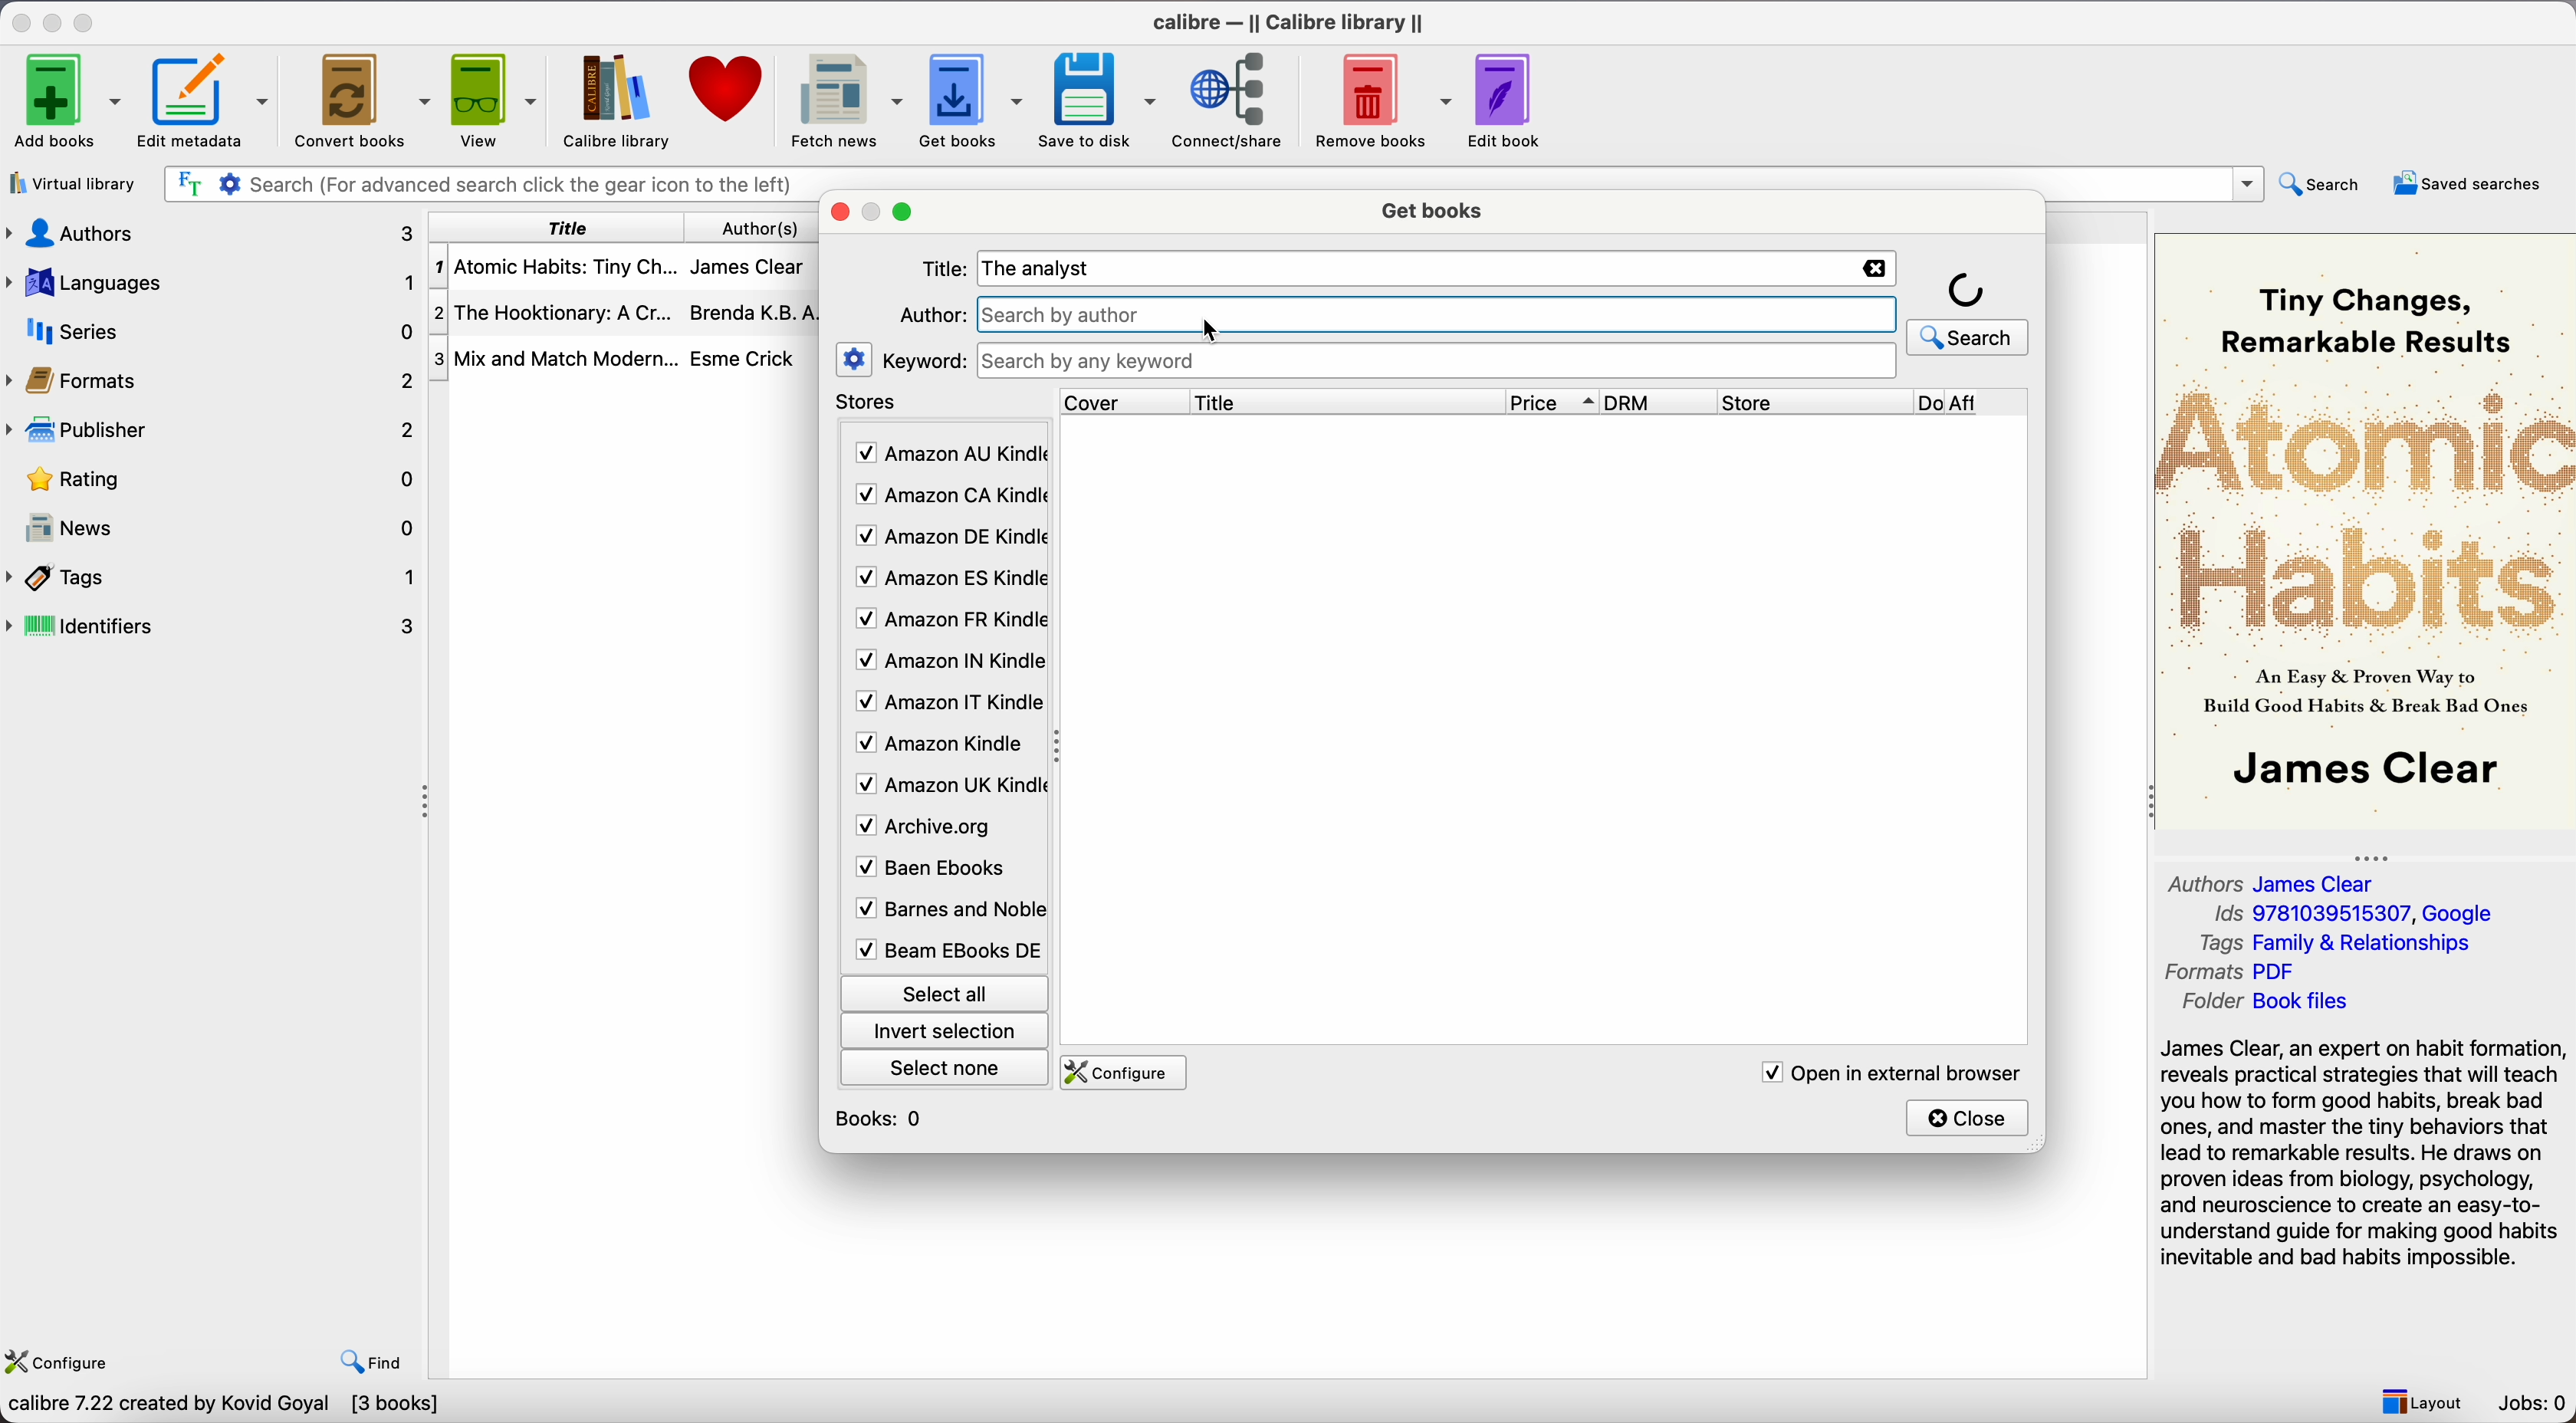  What do you see at coordinates (945, 950) in the screenshot?
I see `Beam Ebooks DE` at bounding box center [945, 950].